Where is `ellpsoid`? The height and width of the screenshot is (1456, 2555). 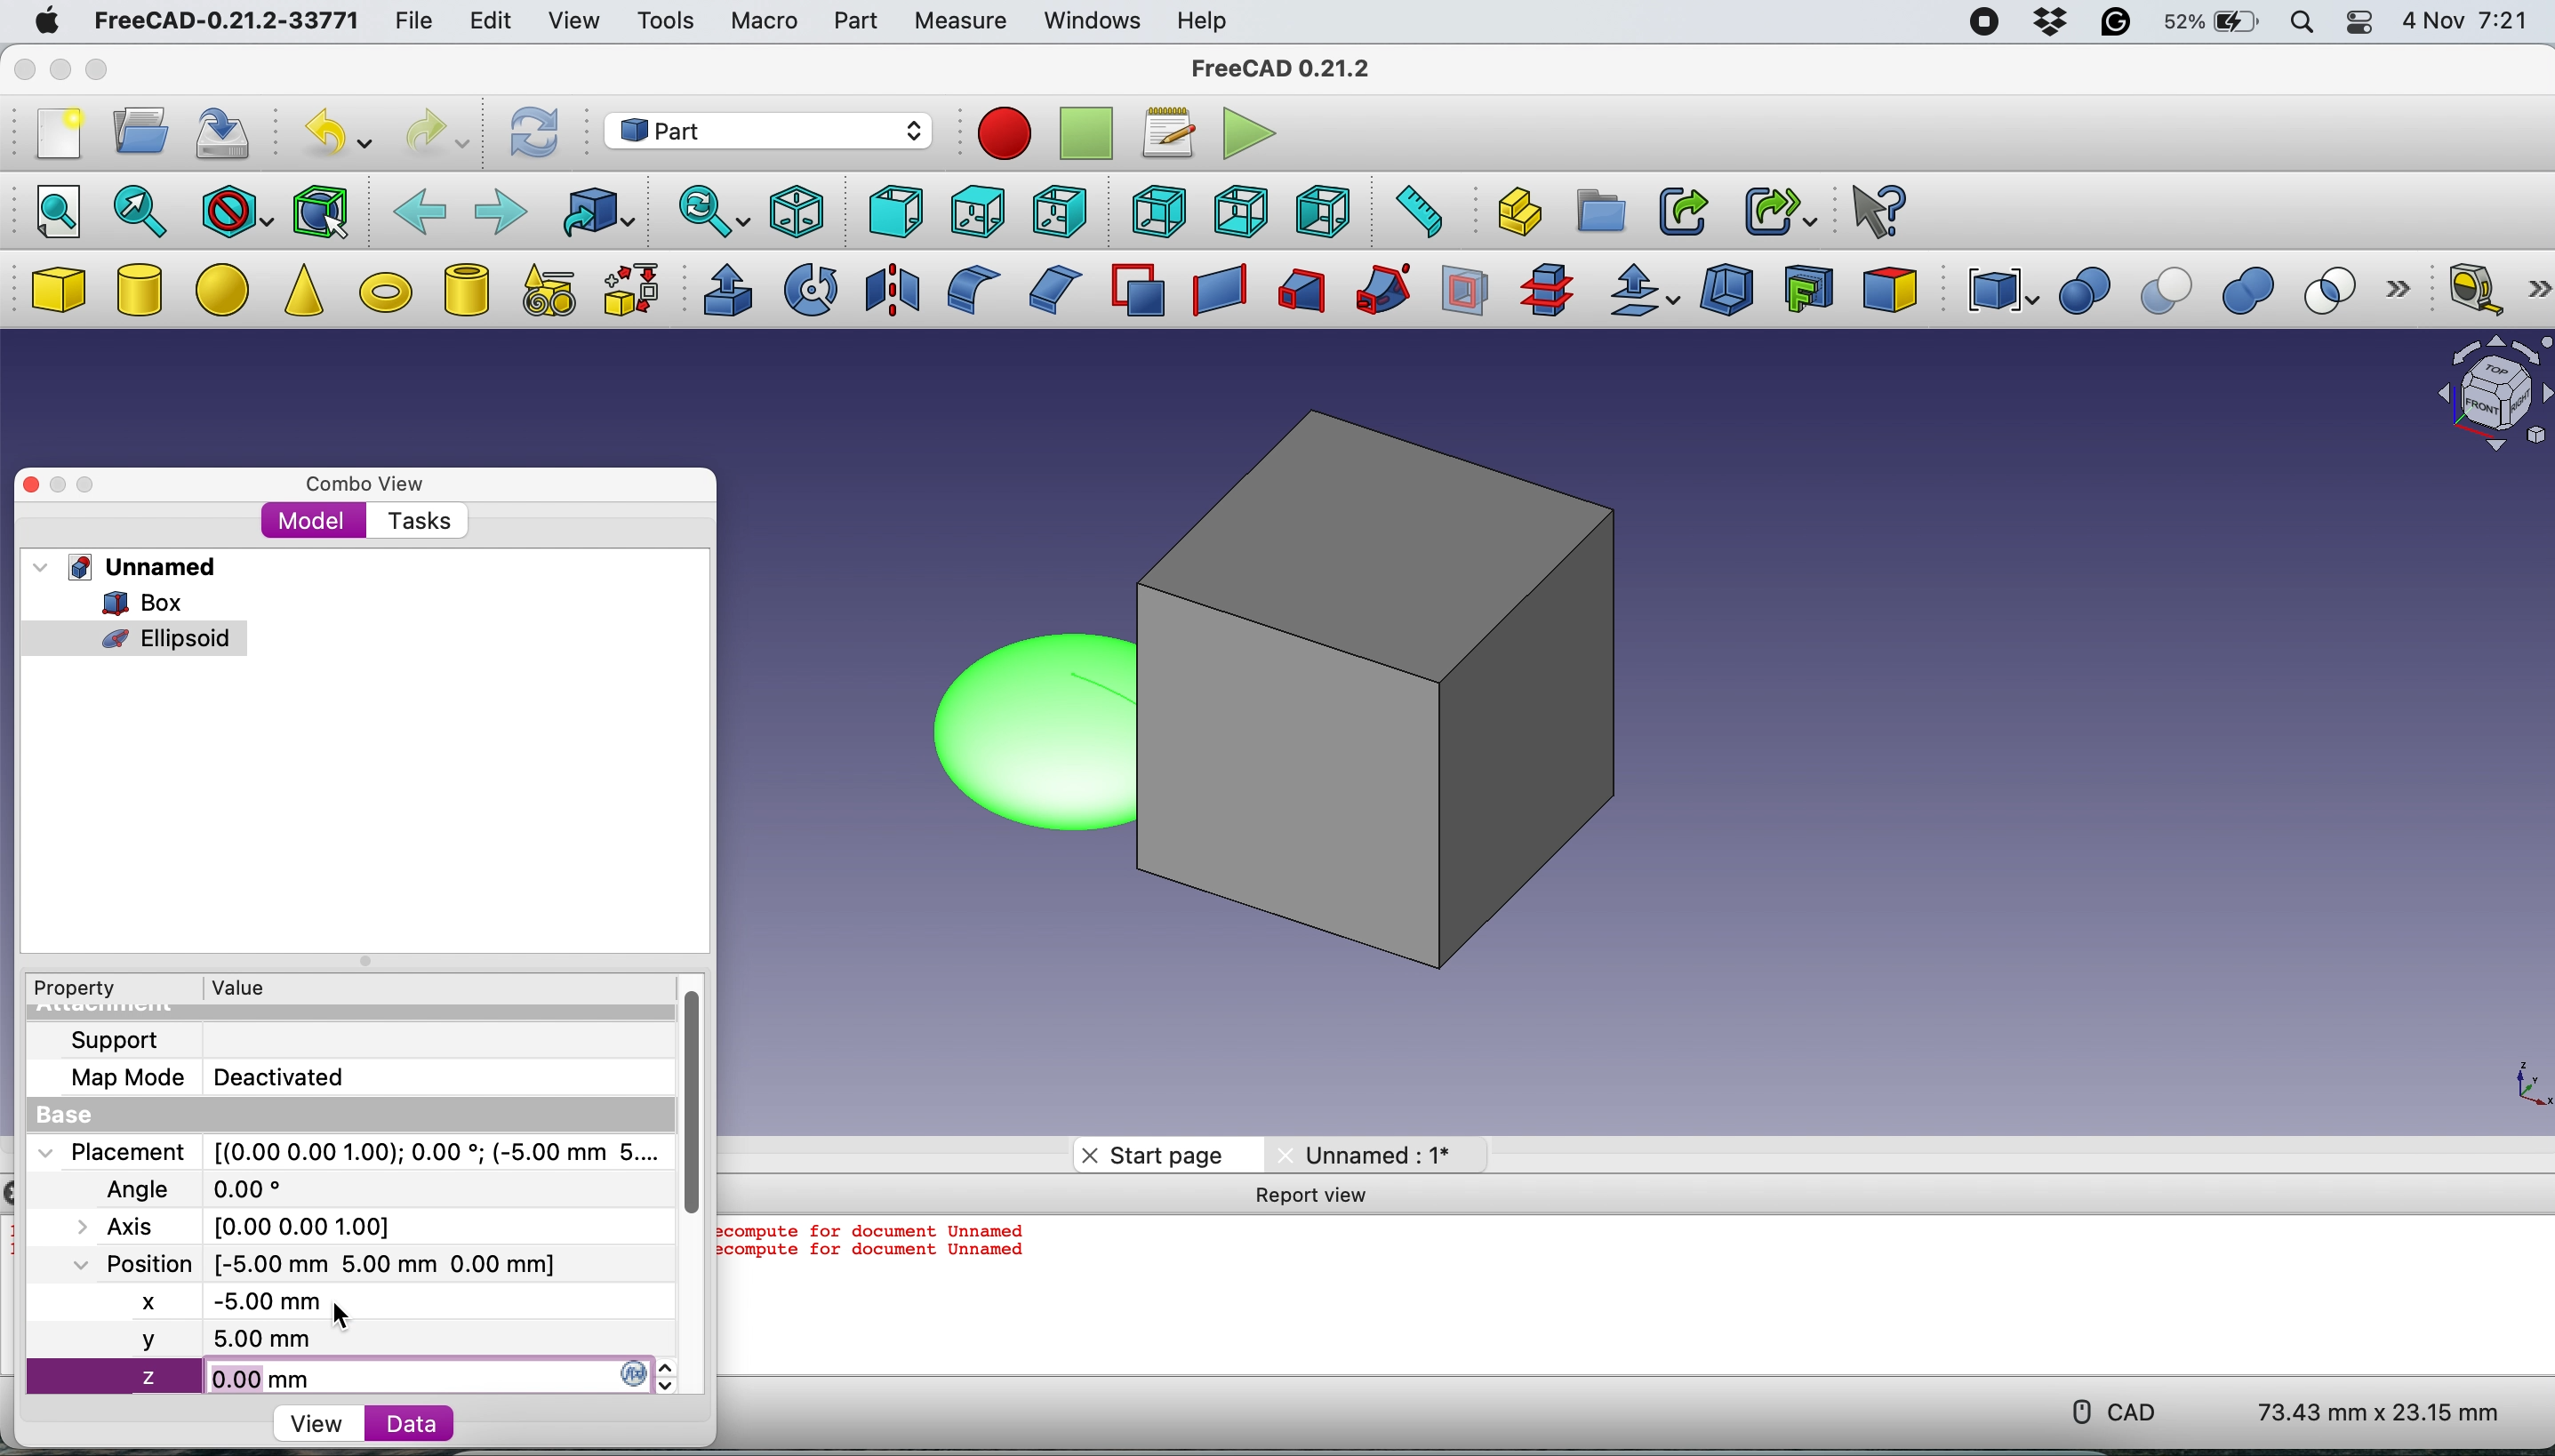 ellpsoid is located at coordinates (136, 636).